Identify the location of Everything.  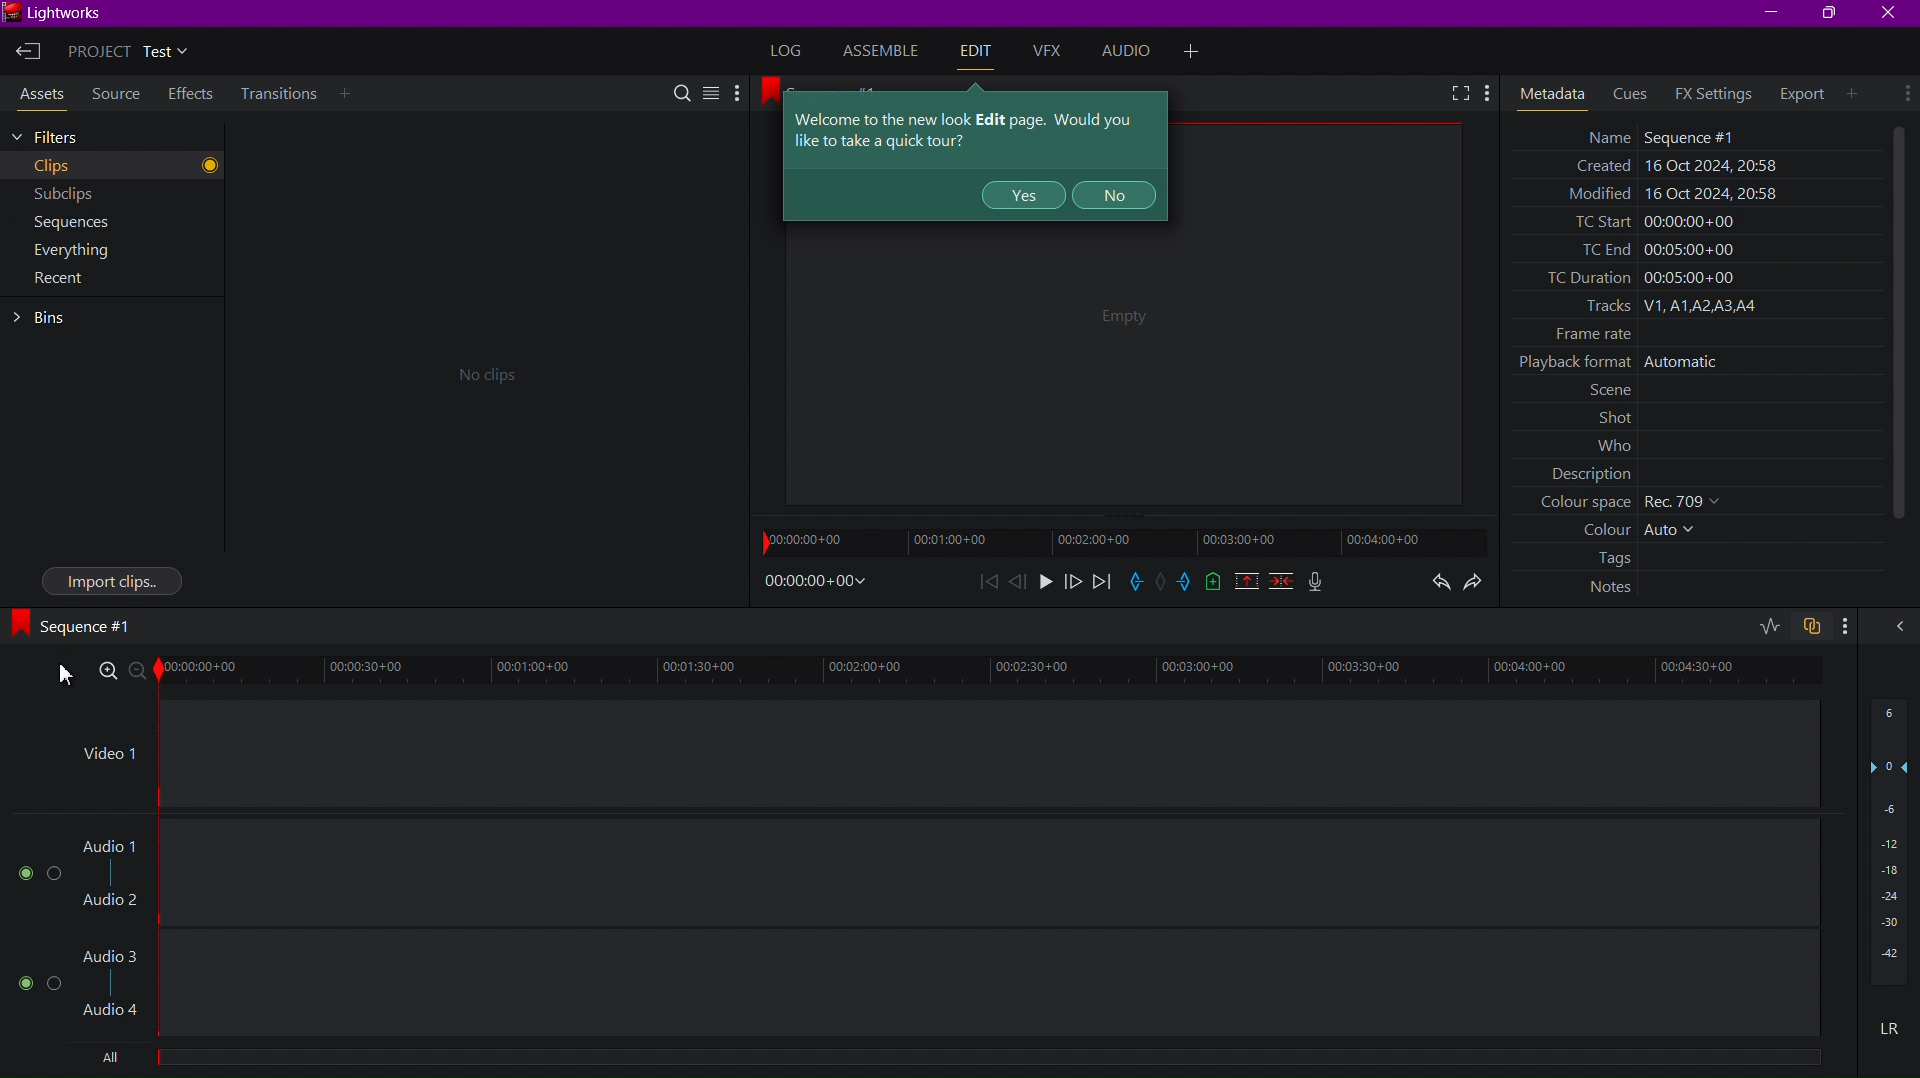
(68, 249).